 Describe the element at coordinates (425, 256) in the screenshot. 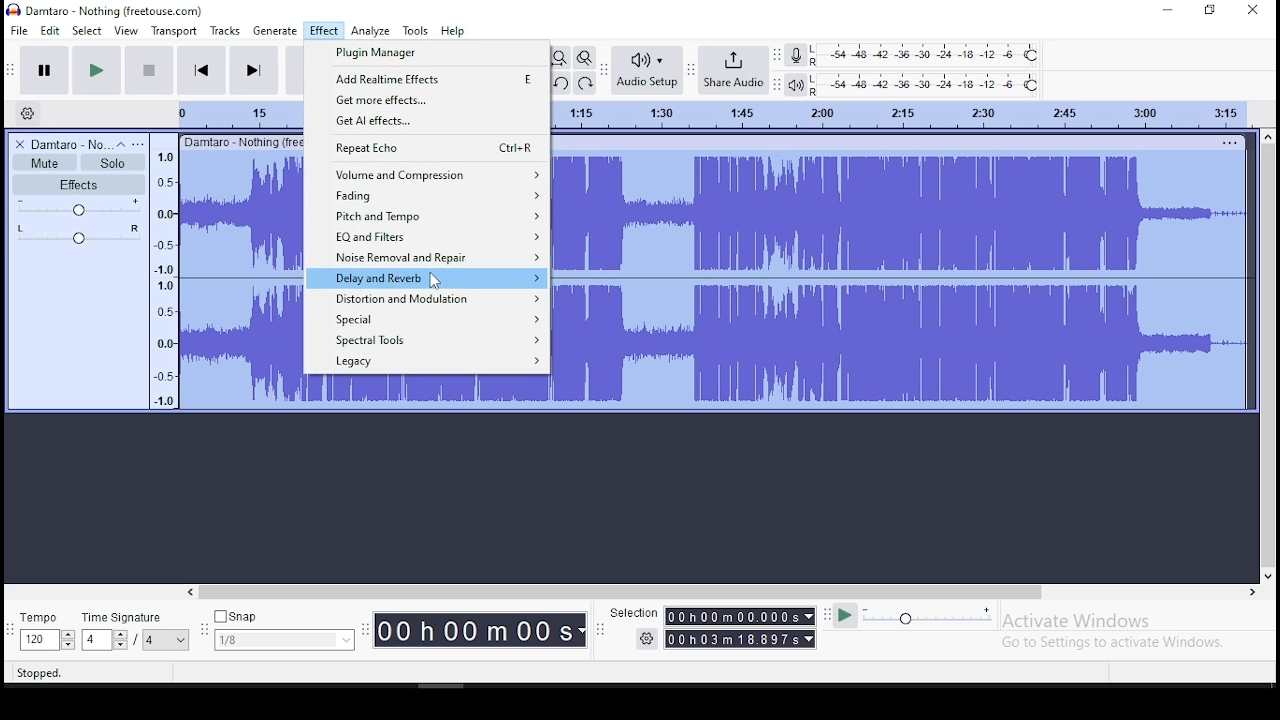

I see `noise removal and repair` at that location.